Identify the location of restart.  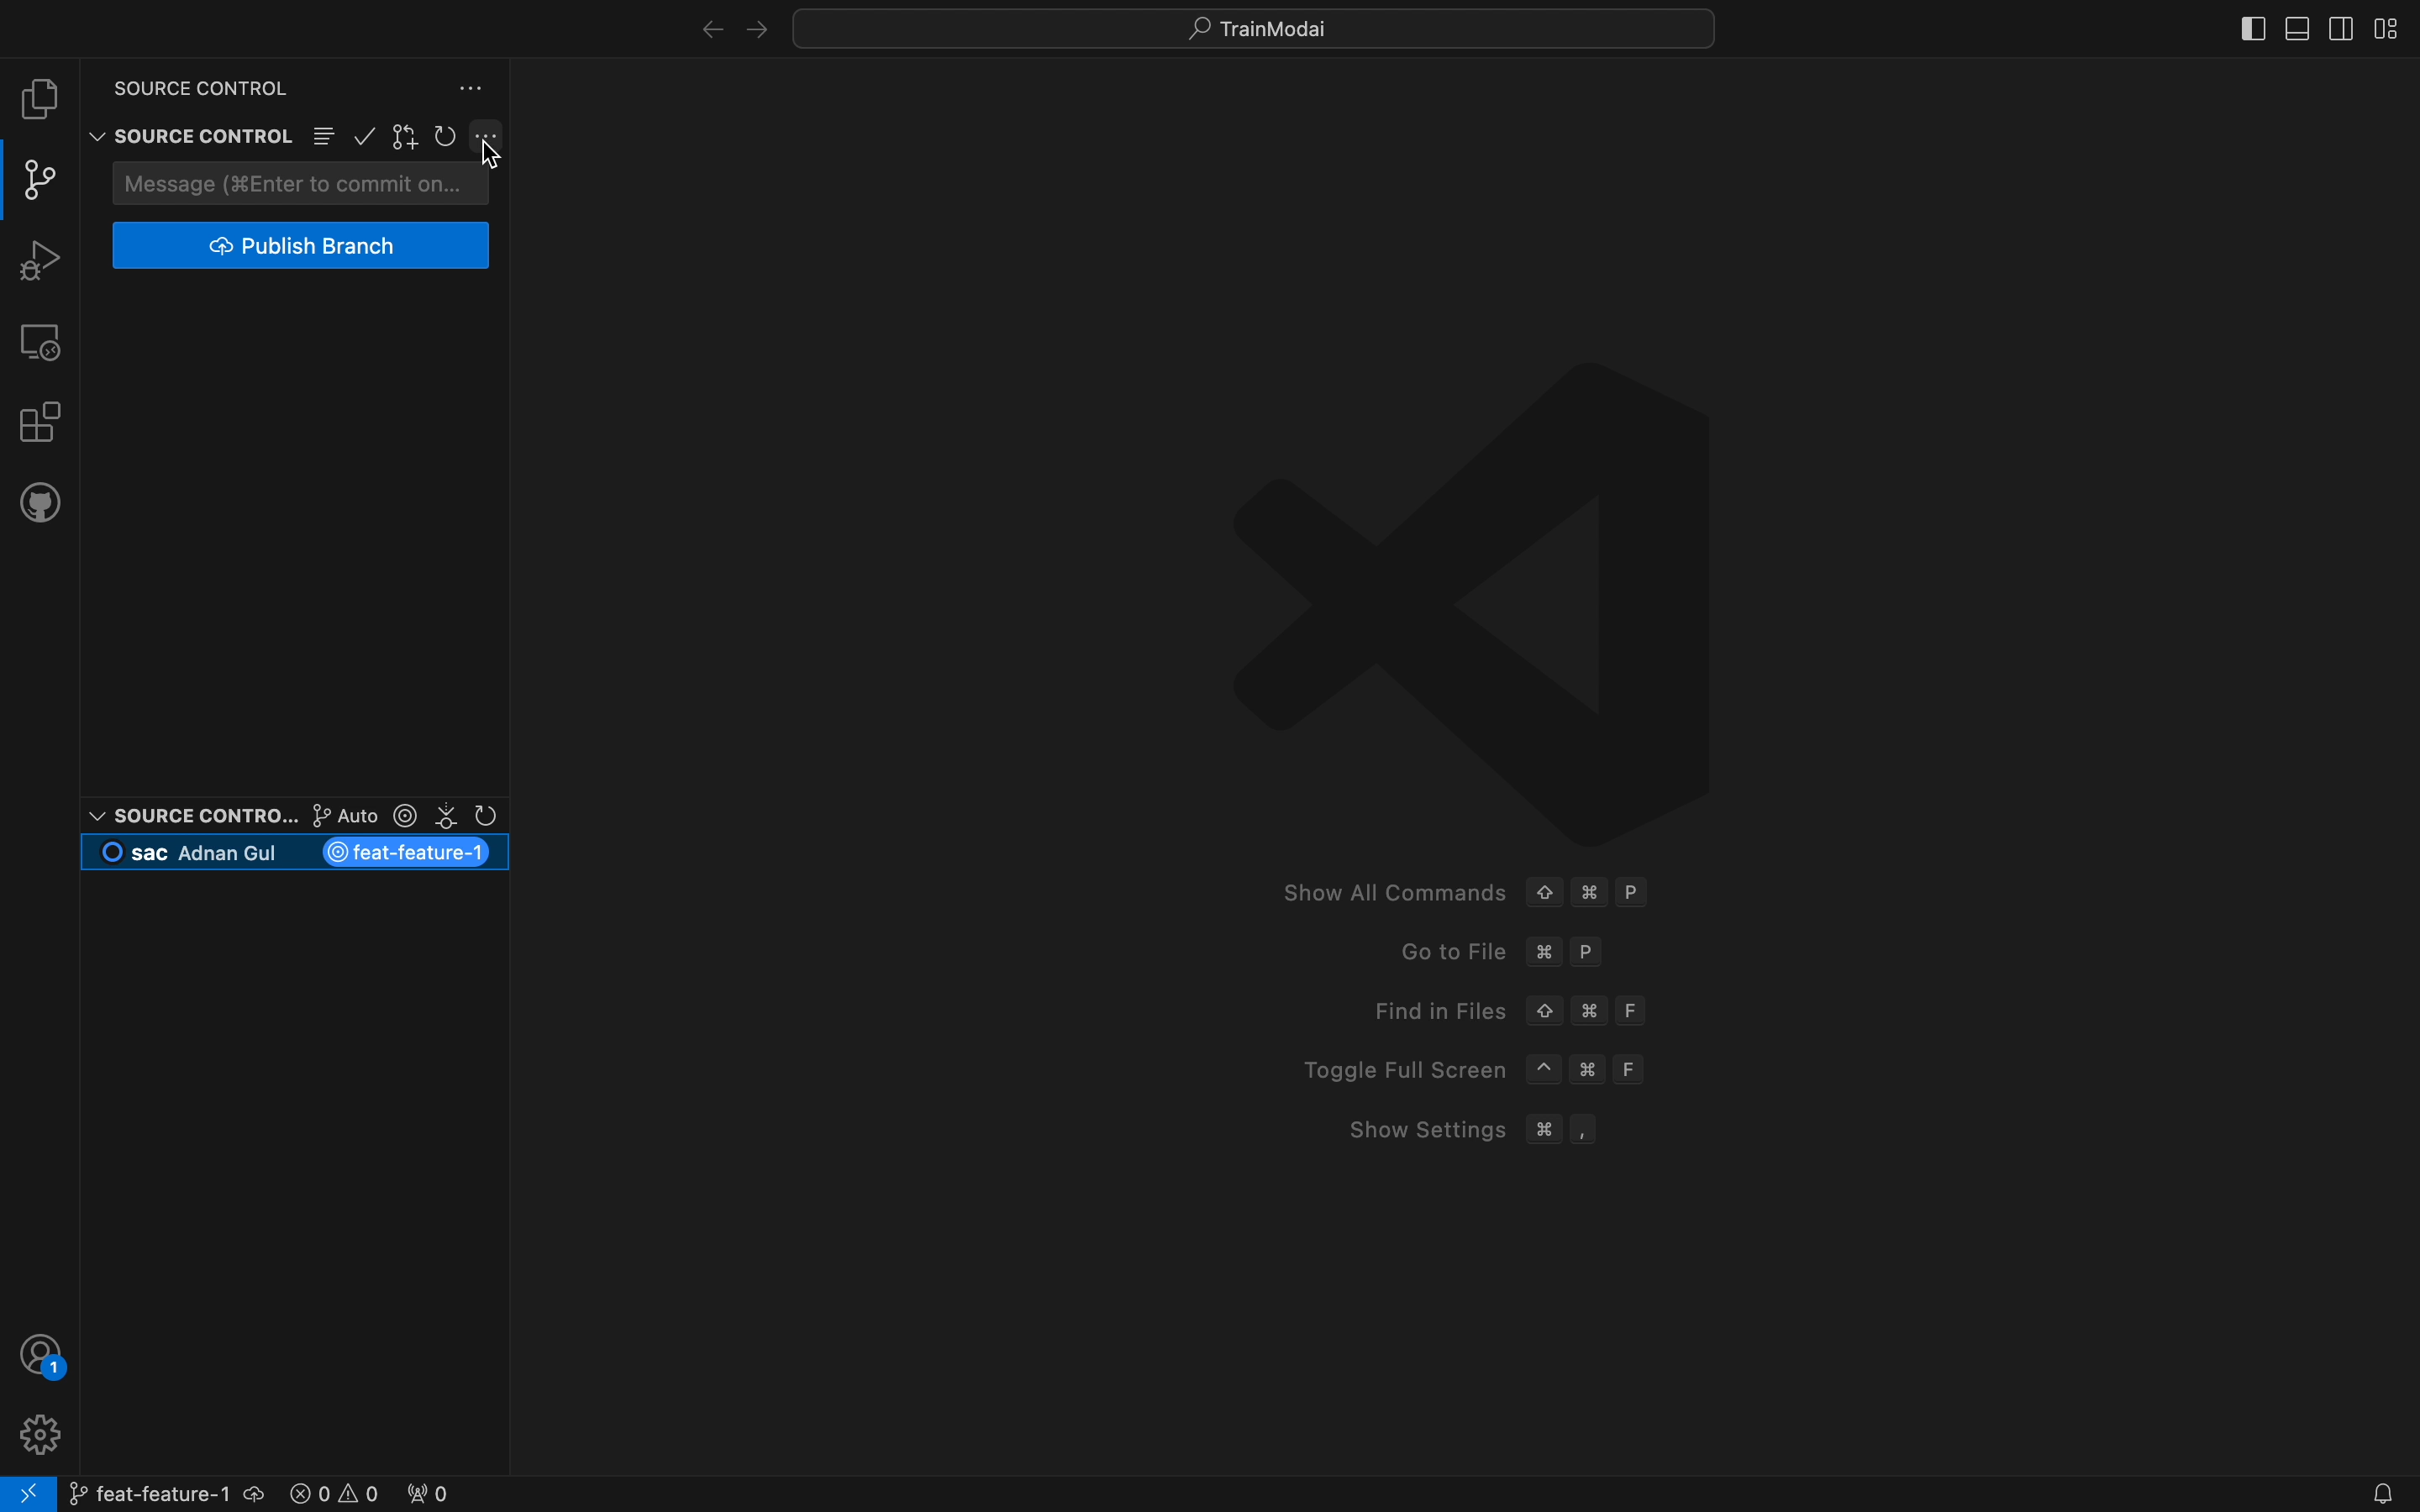
(448, 137).